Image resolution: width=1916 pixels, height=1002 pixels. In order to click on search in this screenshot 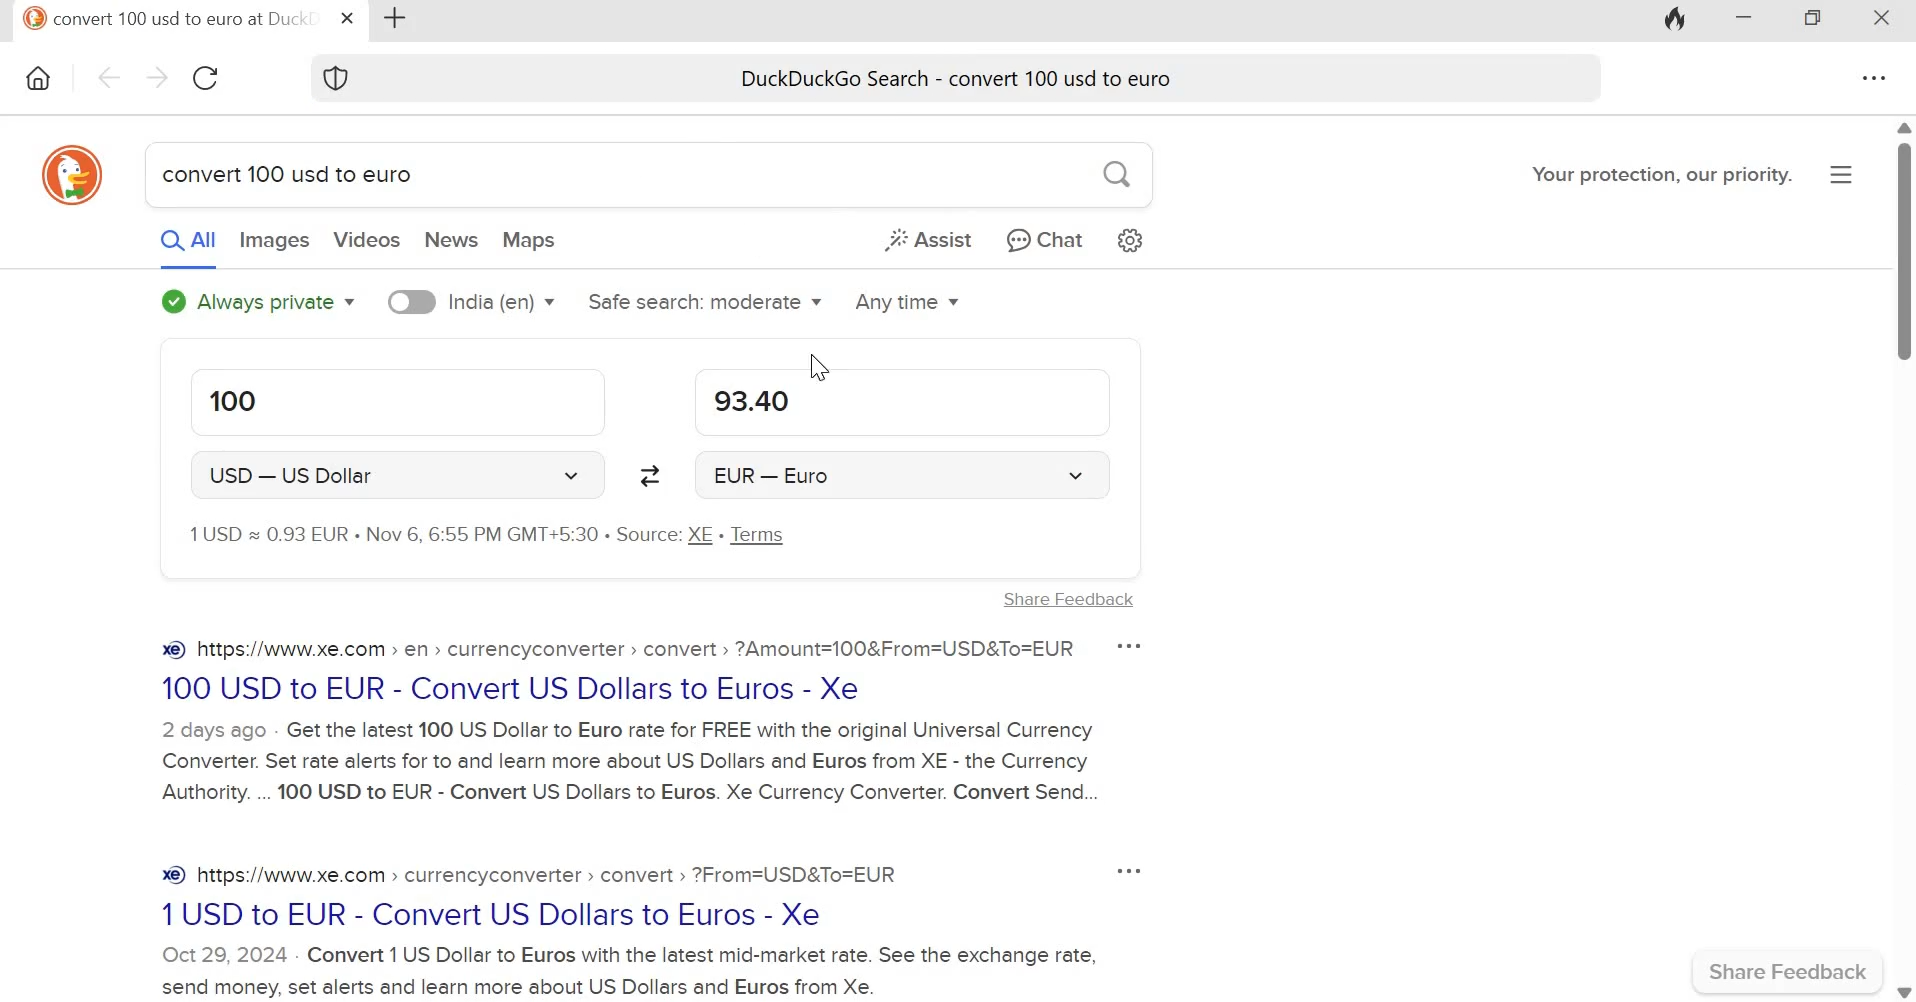, I will do `click(1111, 173)`.